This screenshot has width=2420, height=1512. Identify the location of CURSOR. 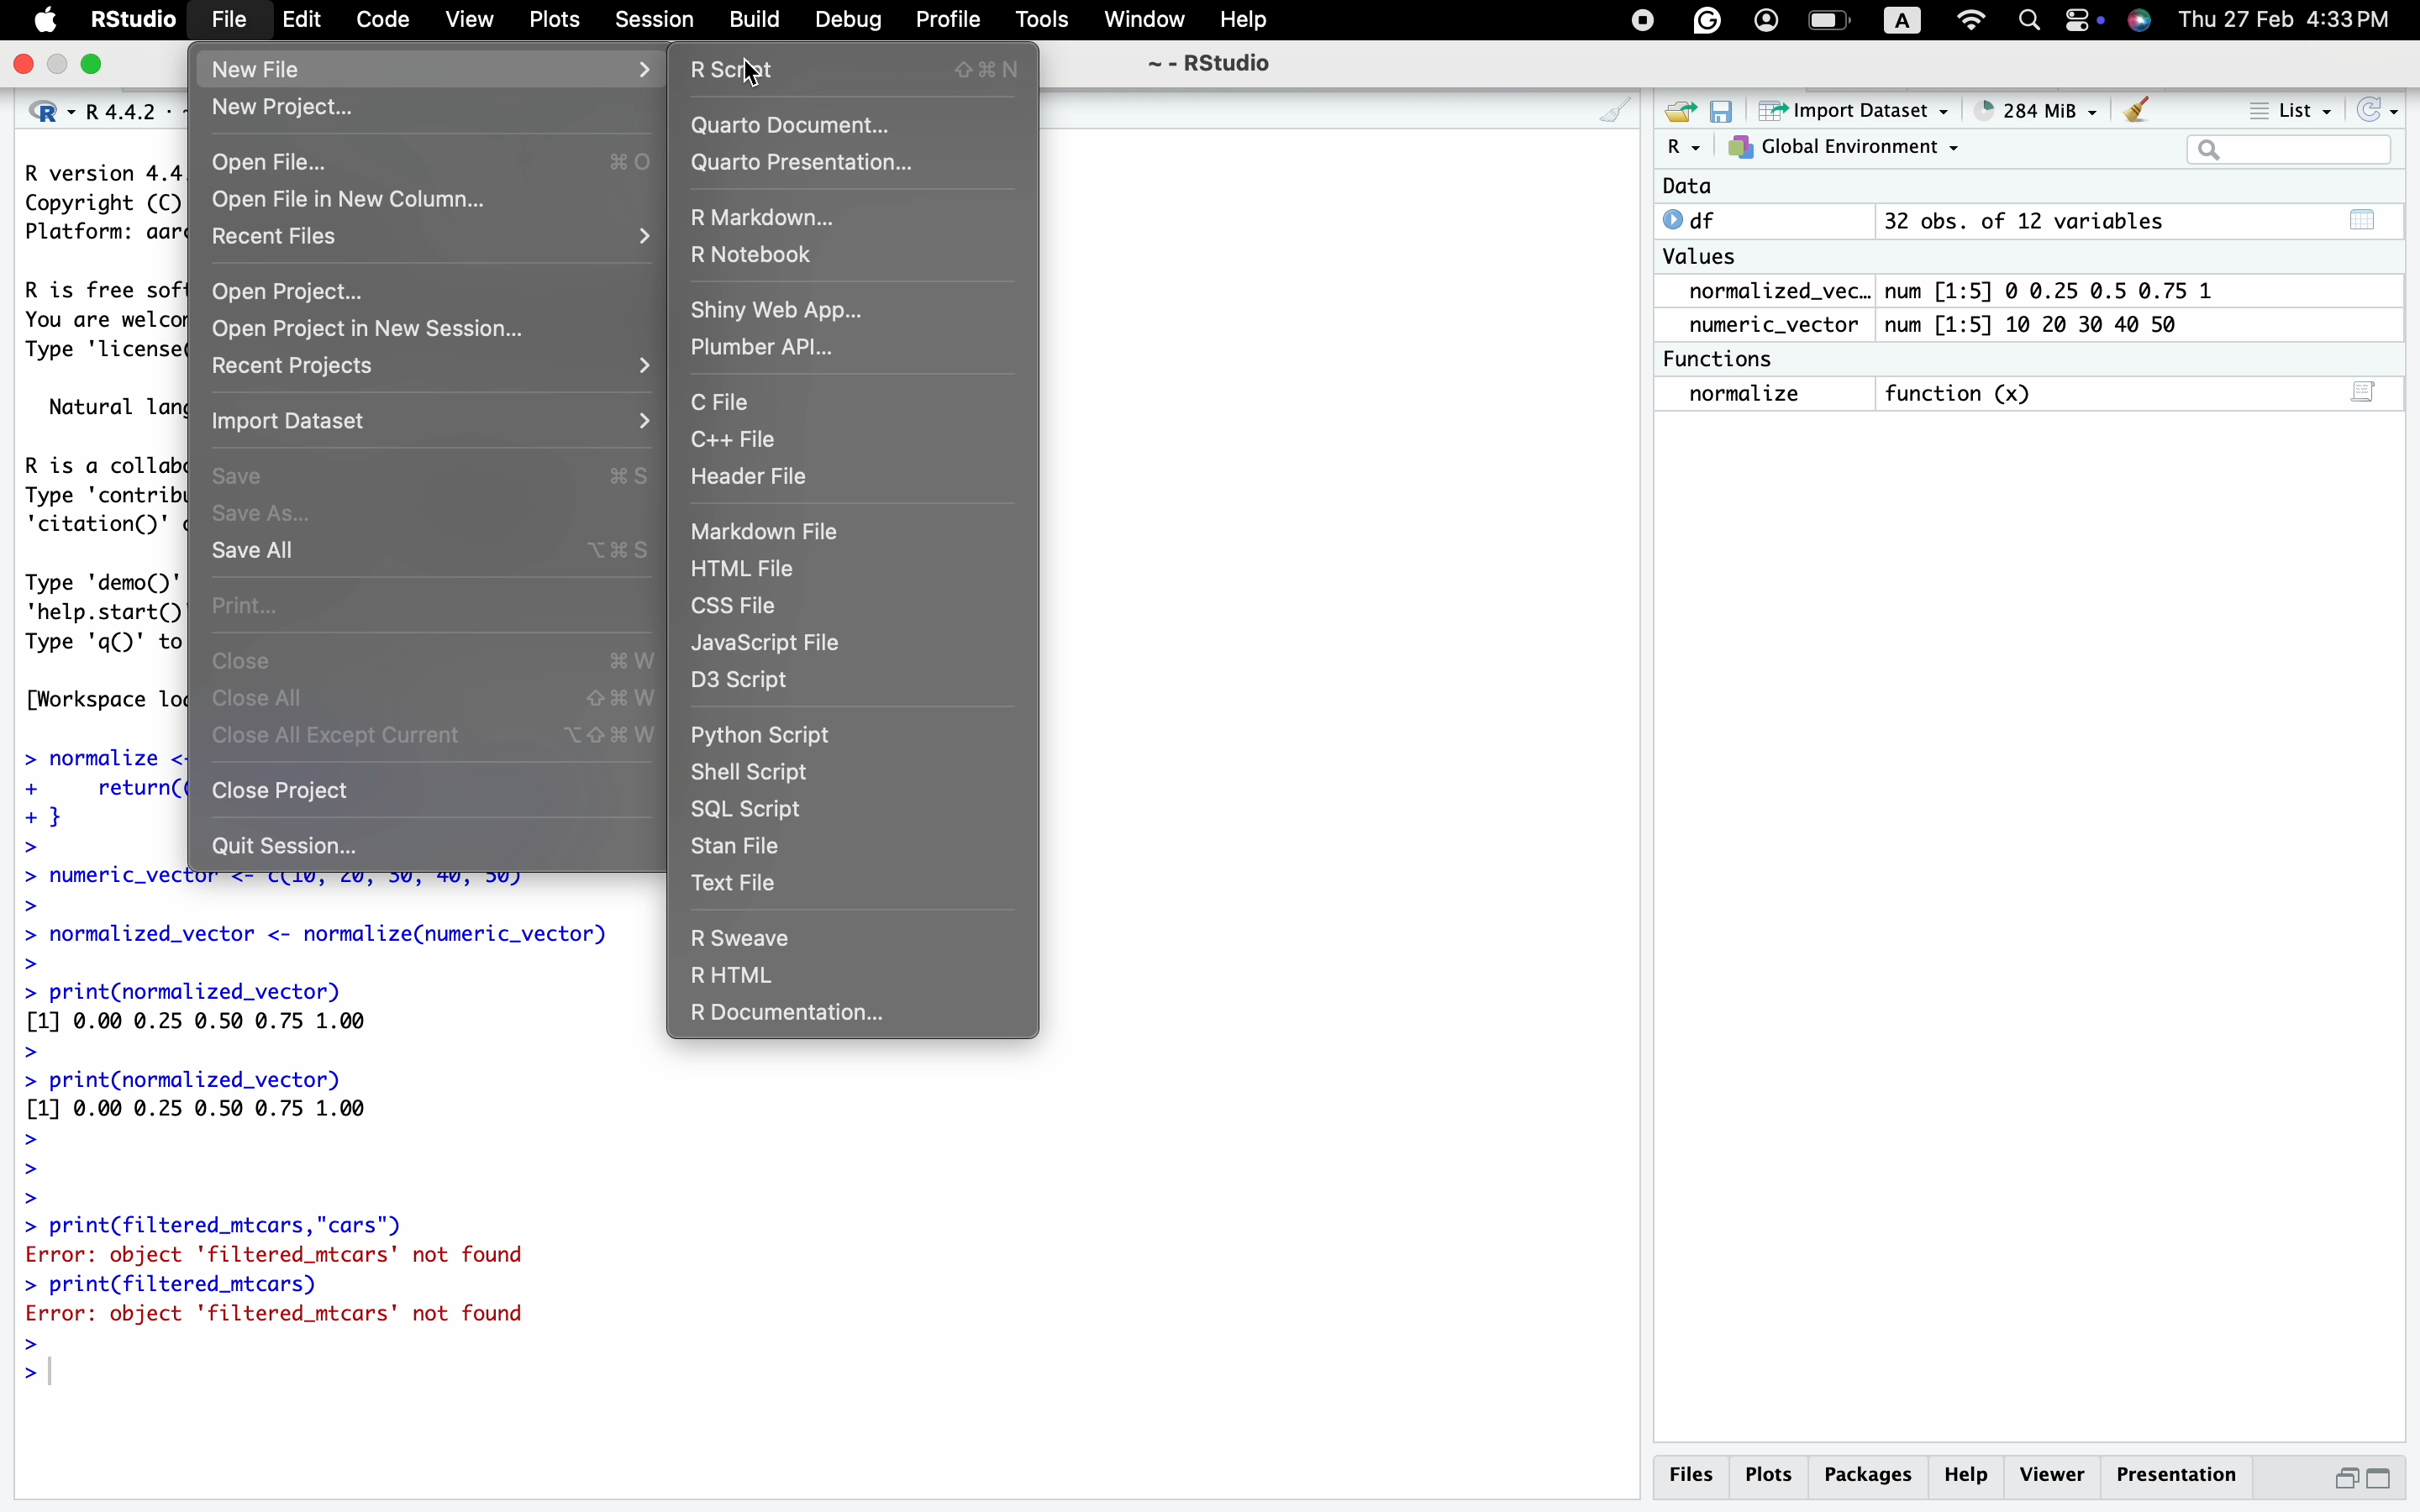
(753, 73).